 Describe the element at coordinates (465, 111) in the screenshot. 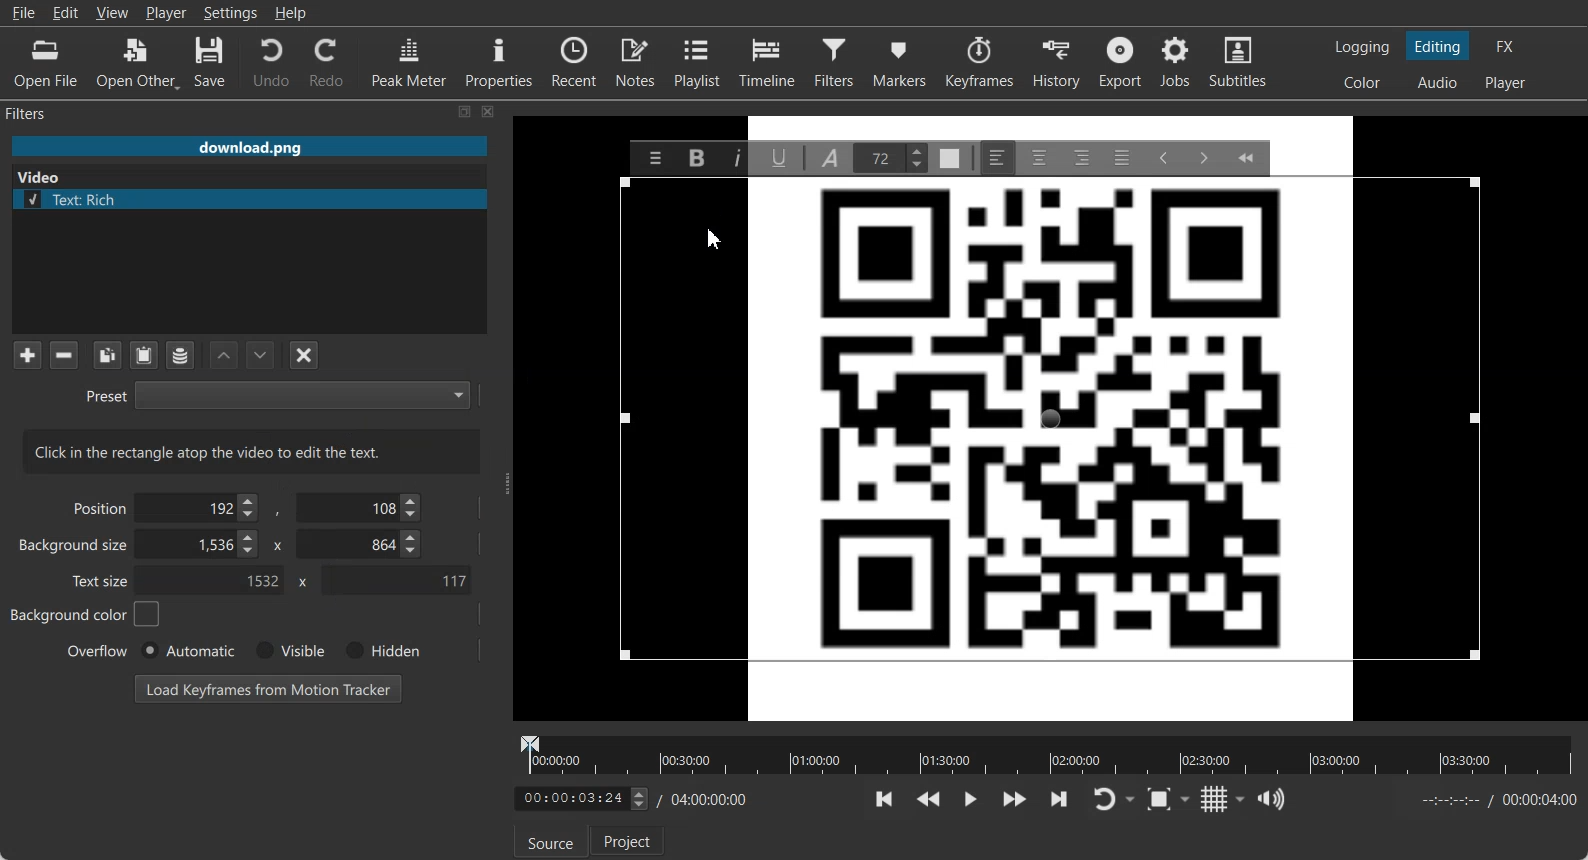

I see `Maximize` at that location.